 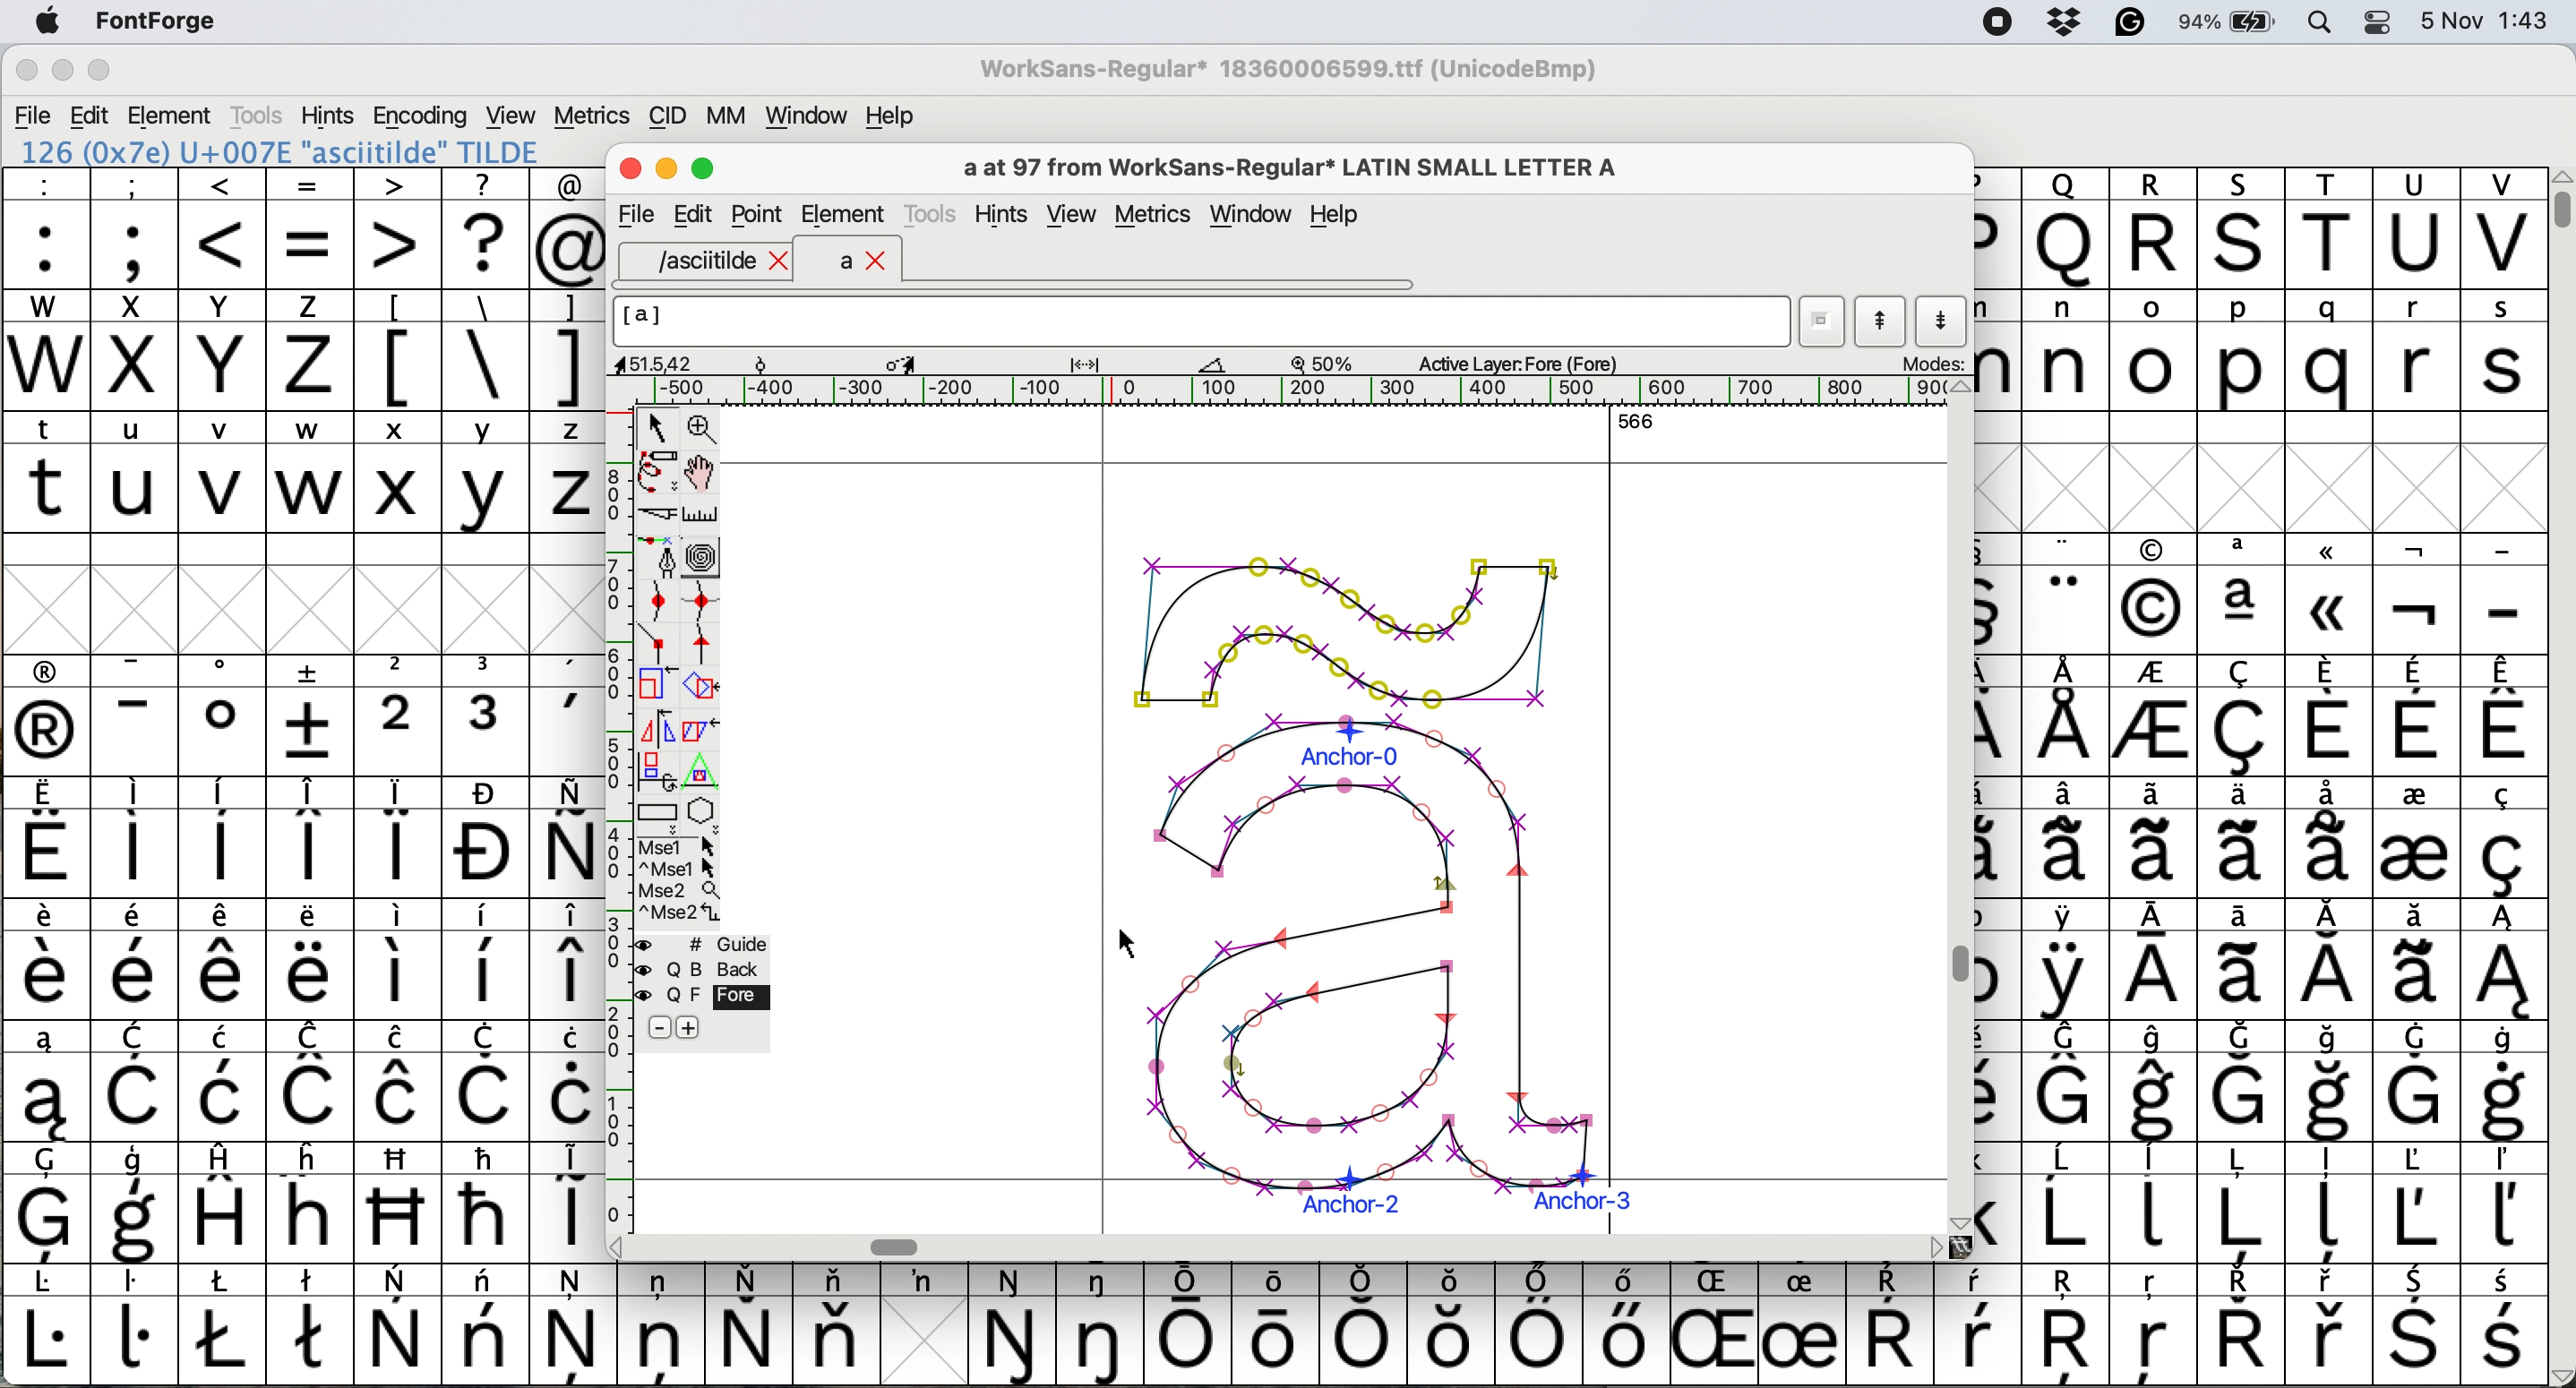 What do you see at coordinates (706, 643) in the screenshot?
I see `add a tangent point` at bounding box center [706, 643].